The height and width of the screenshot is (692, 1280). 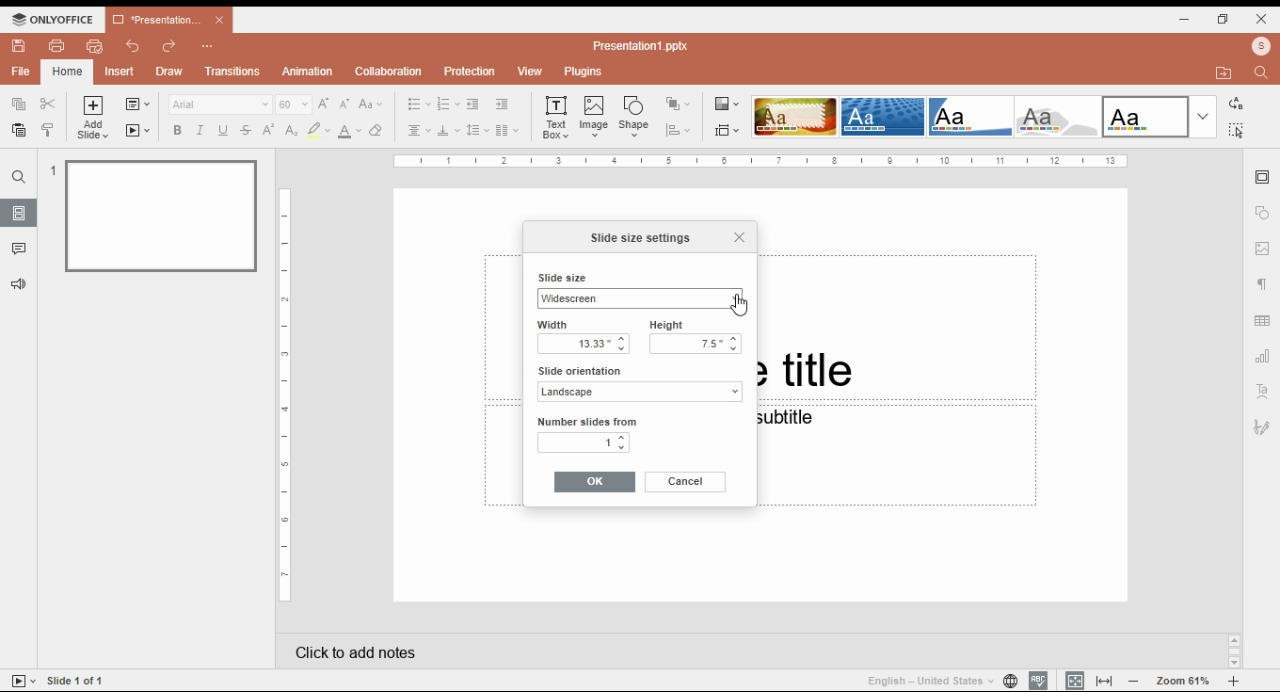 I want to click on cancel, so click(x=685, y=482).